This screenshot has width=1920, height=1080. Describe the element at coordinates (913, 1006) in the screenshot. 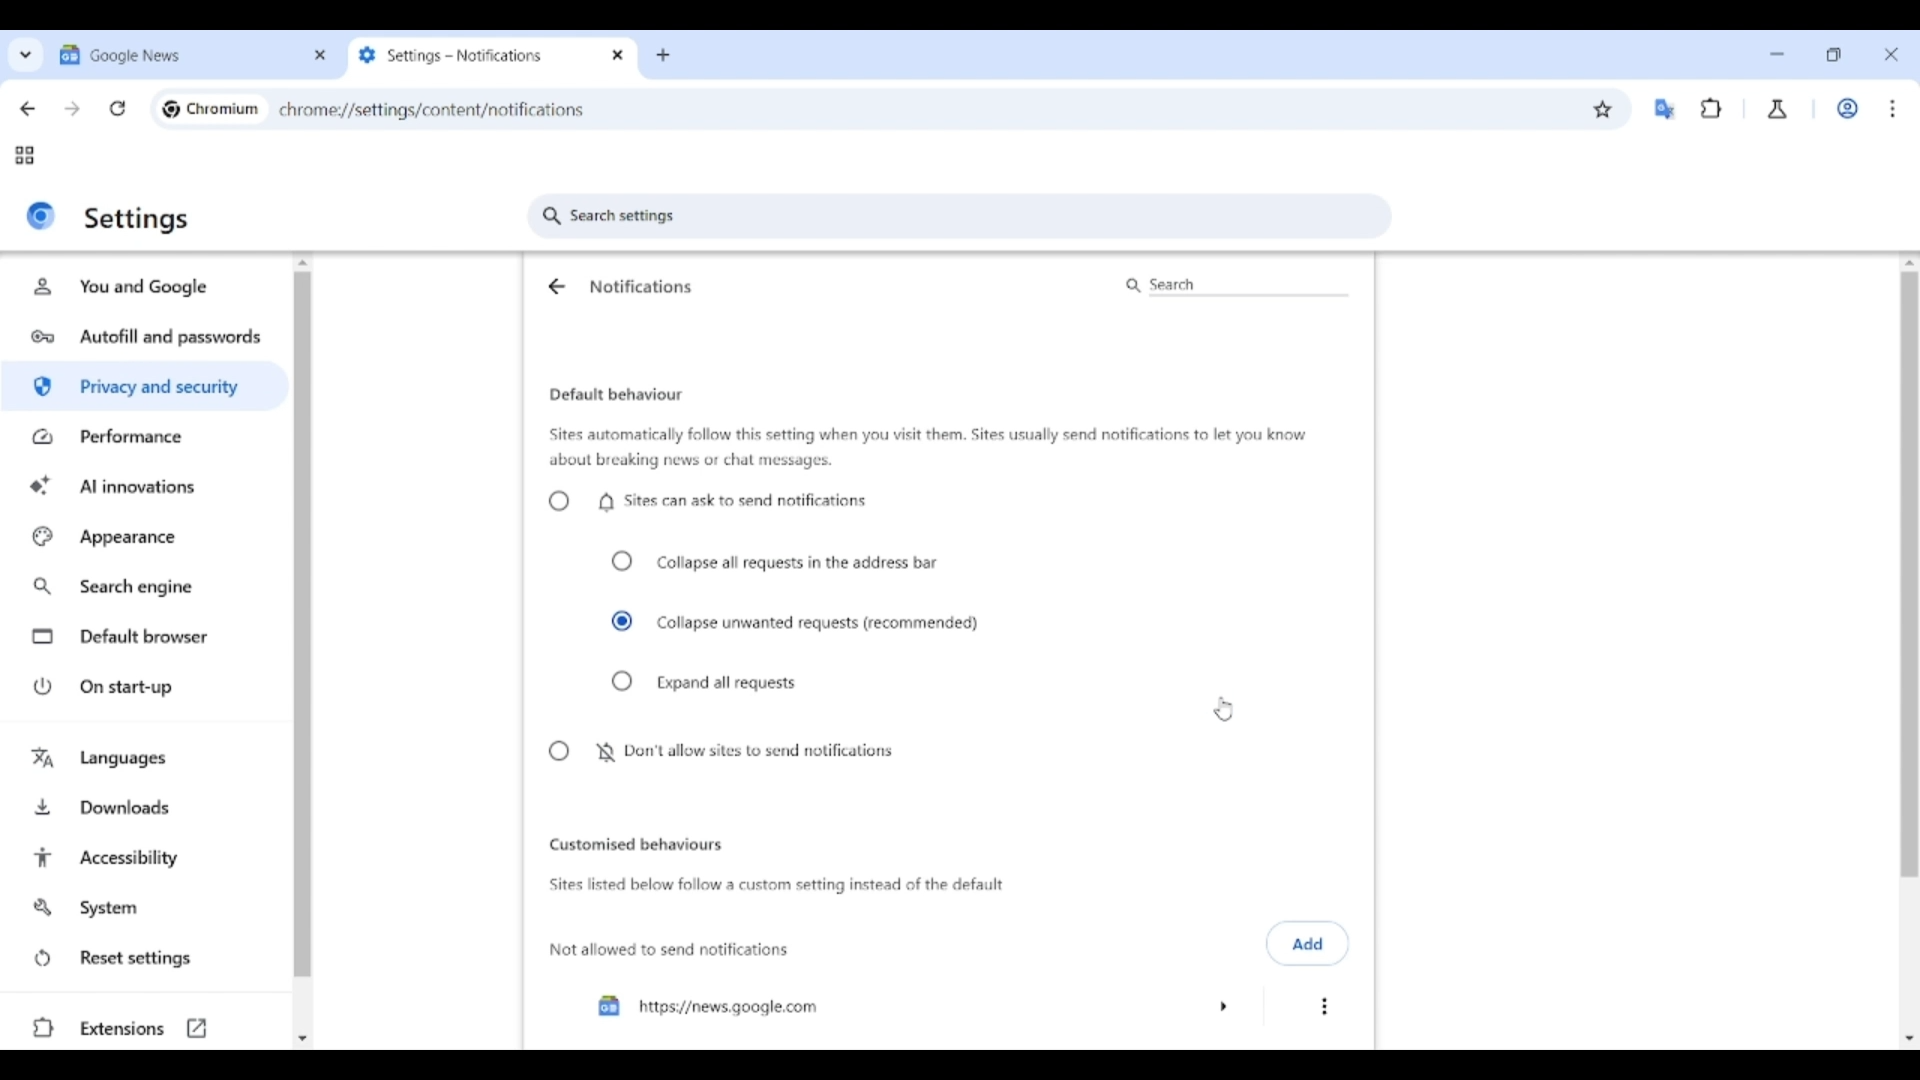

I see `More options` at that location.